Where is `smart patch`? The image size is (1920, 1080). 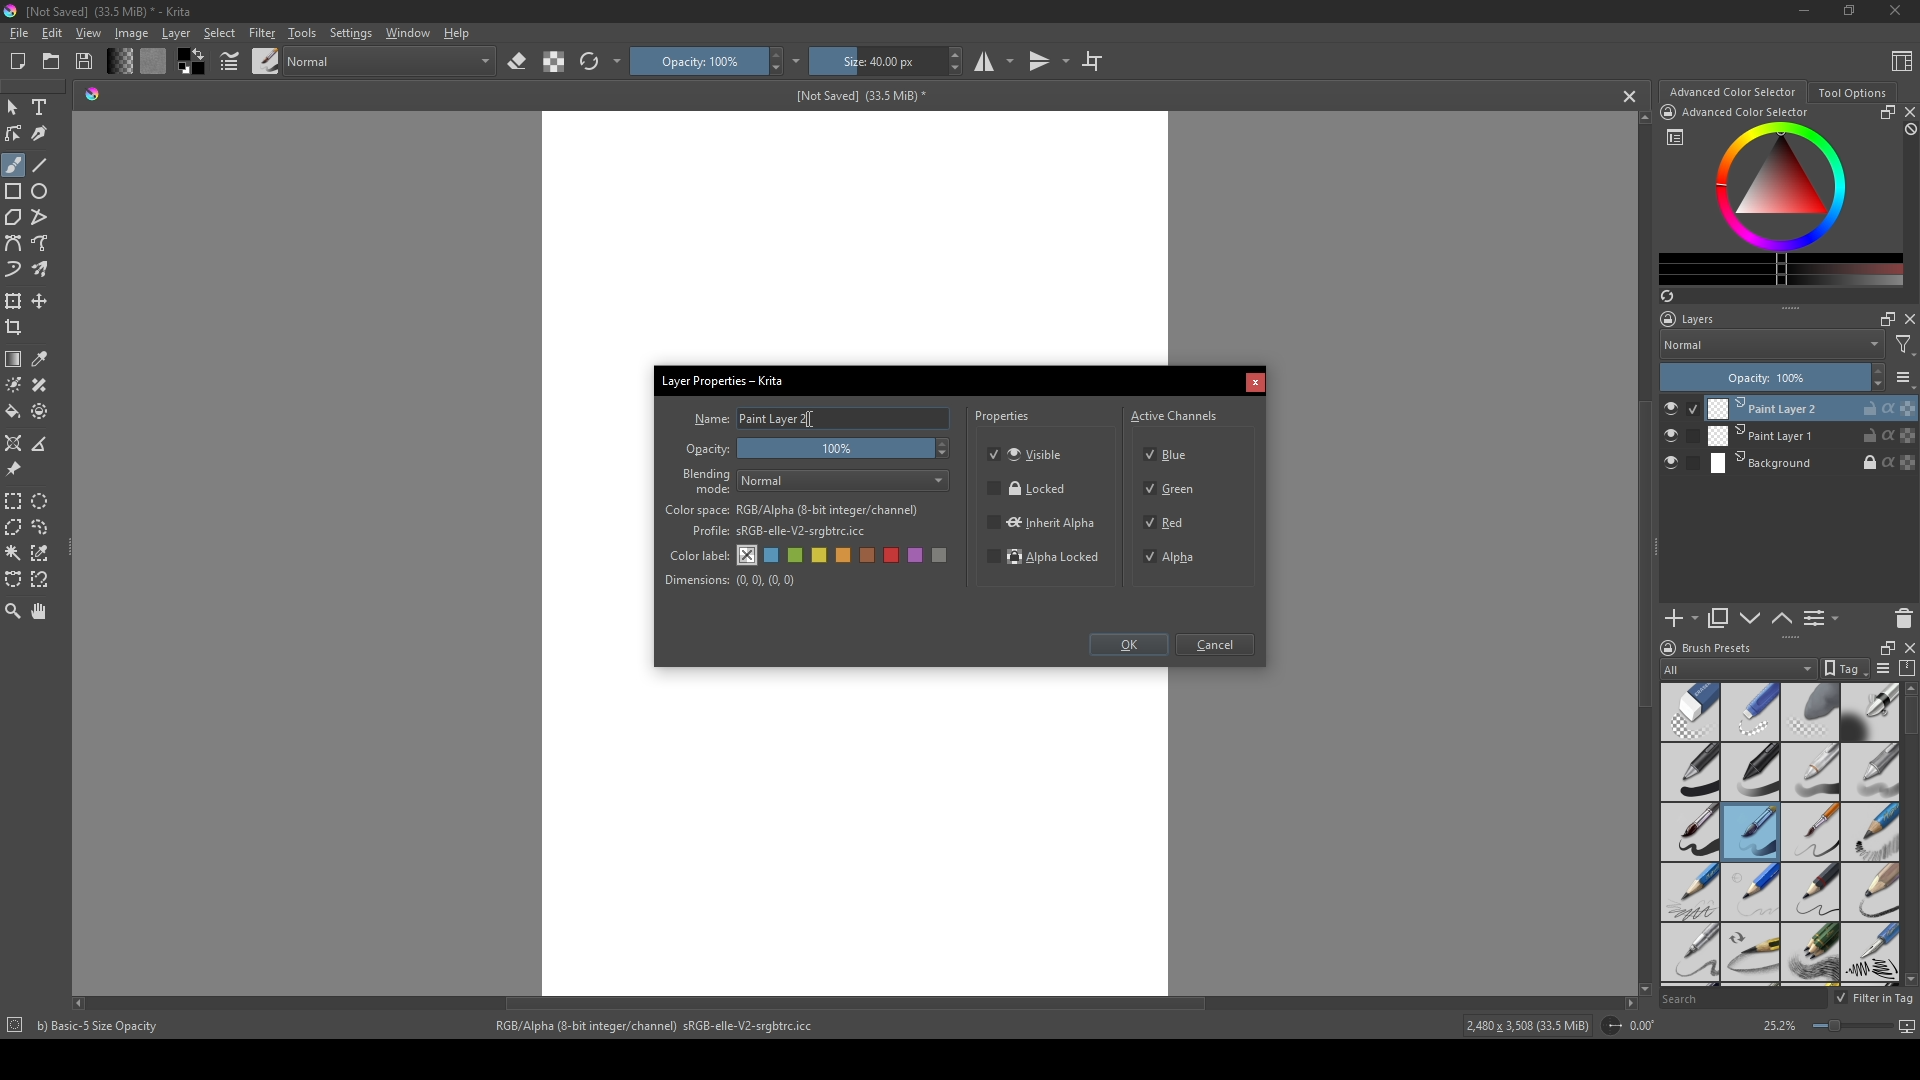
smart patch is located at coordinates (43, 385).